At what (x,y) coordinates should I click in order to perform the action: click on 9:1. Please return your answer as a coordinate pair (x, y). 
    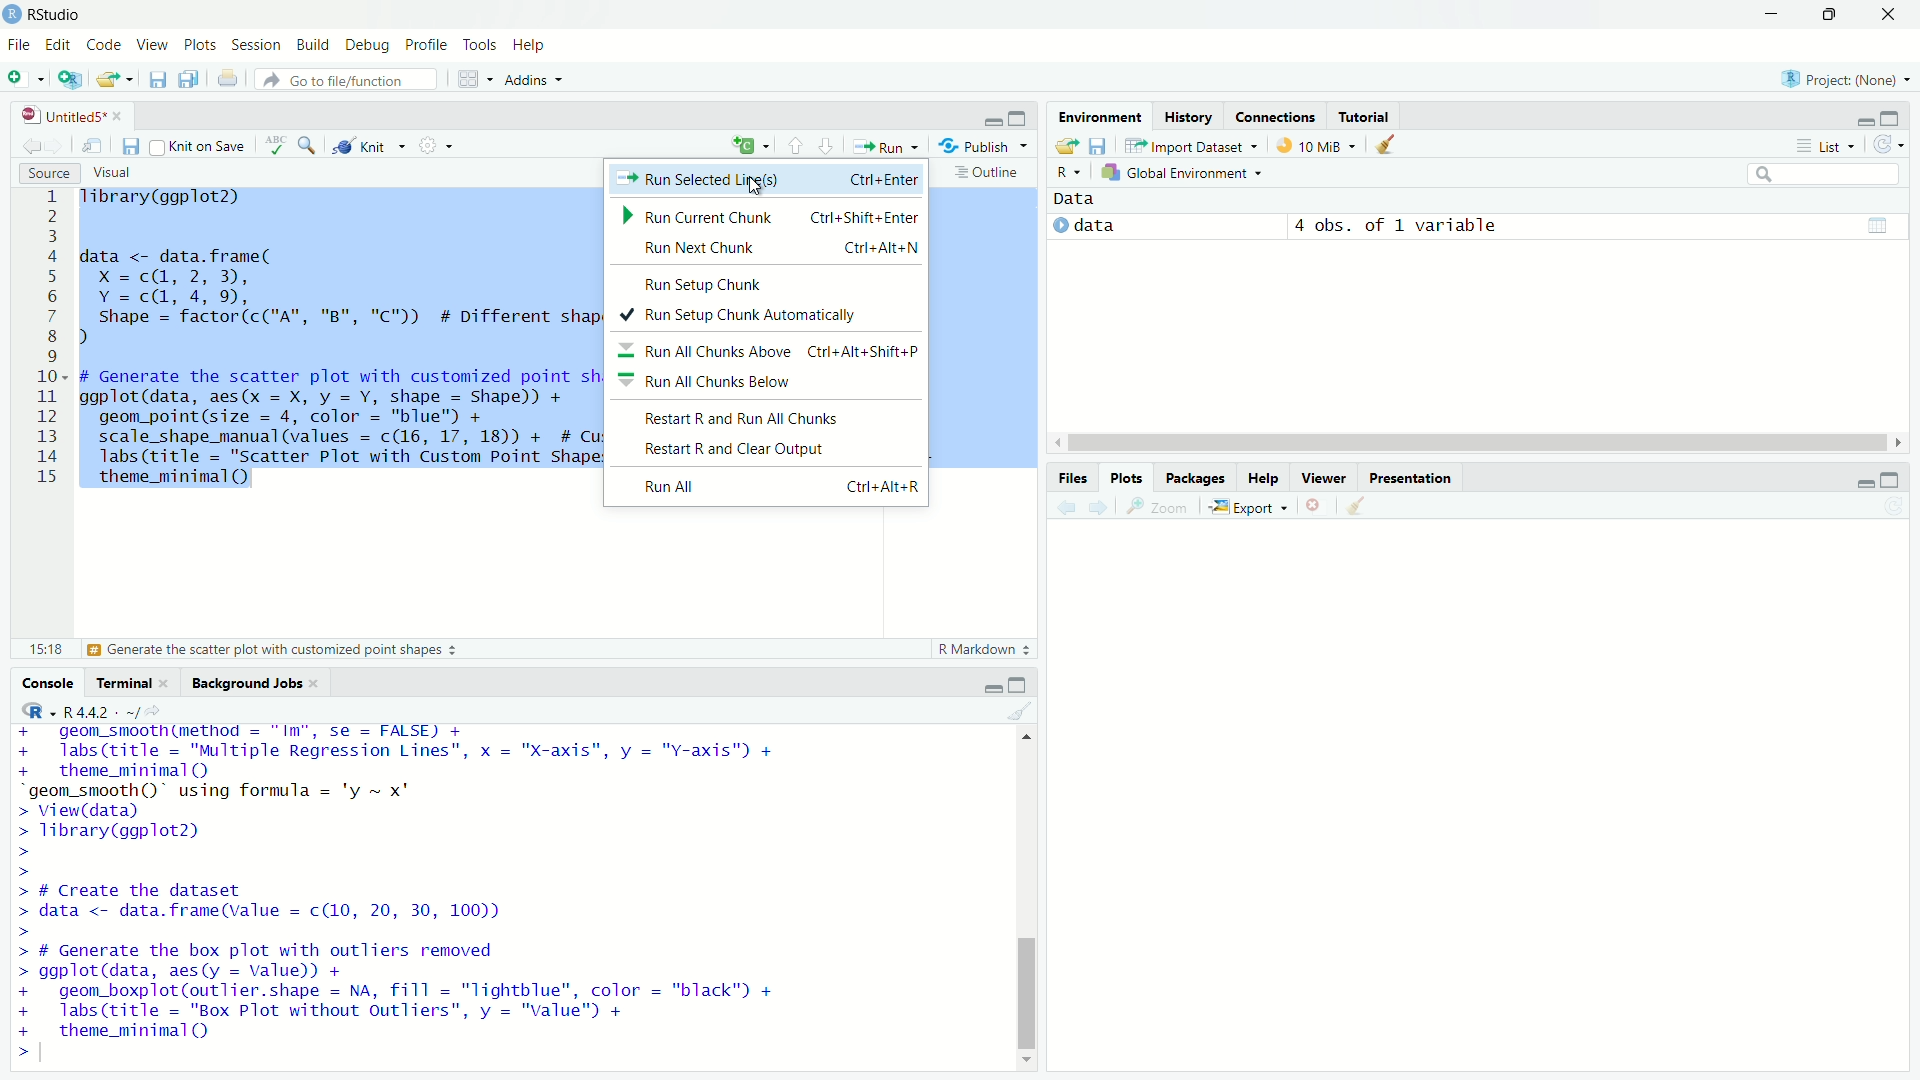
    Looking at the image, I should click on (44, 649).